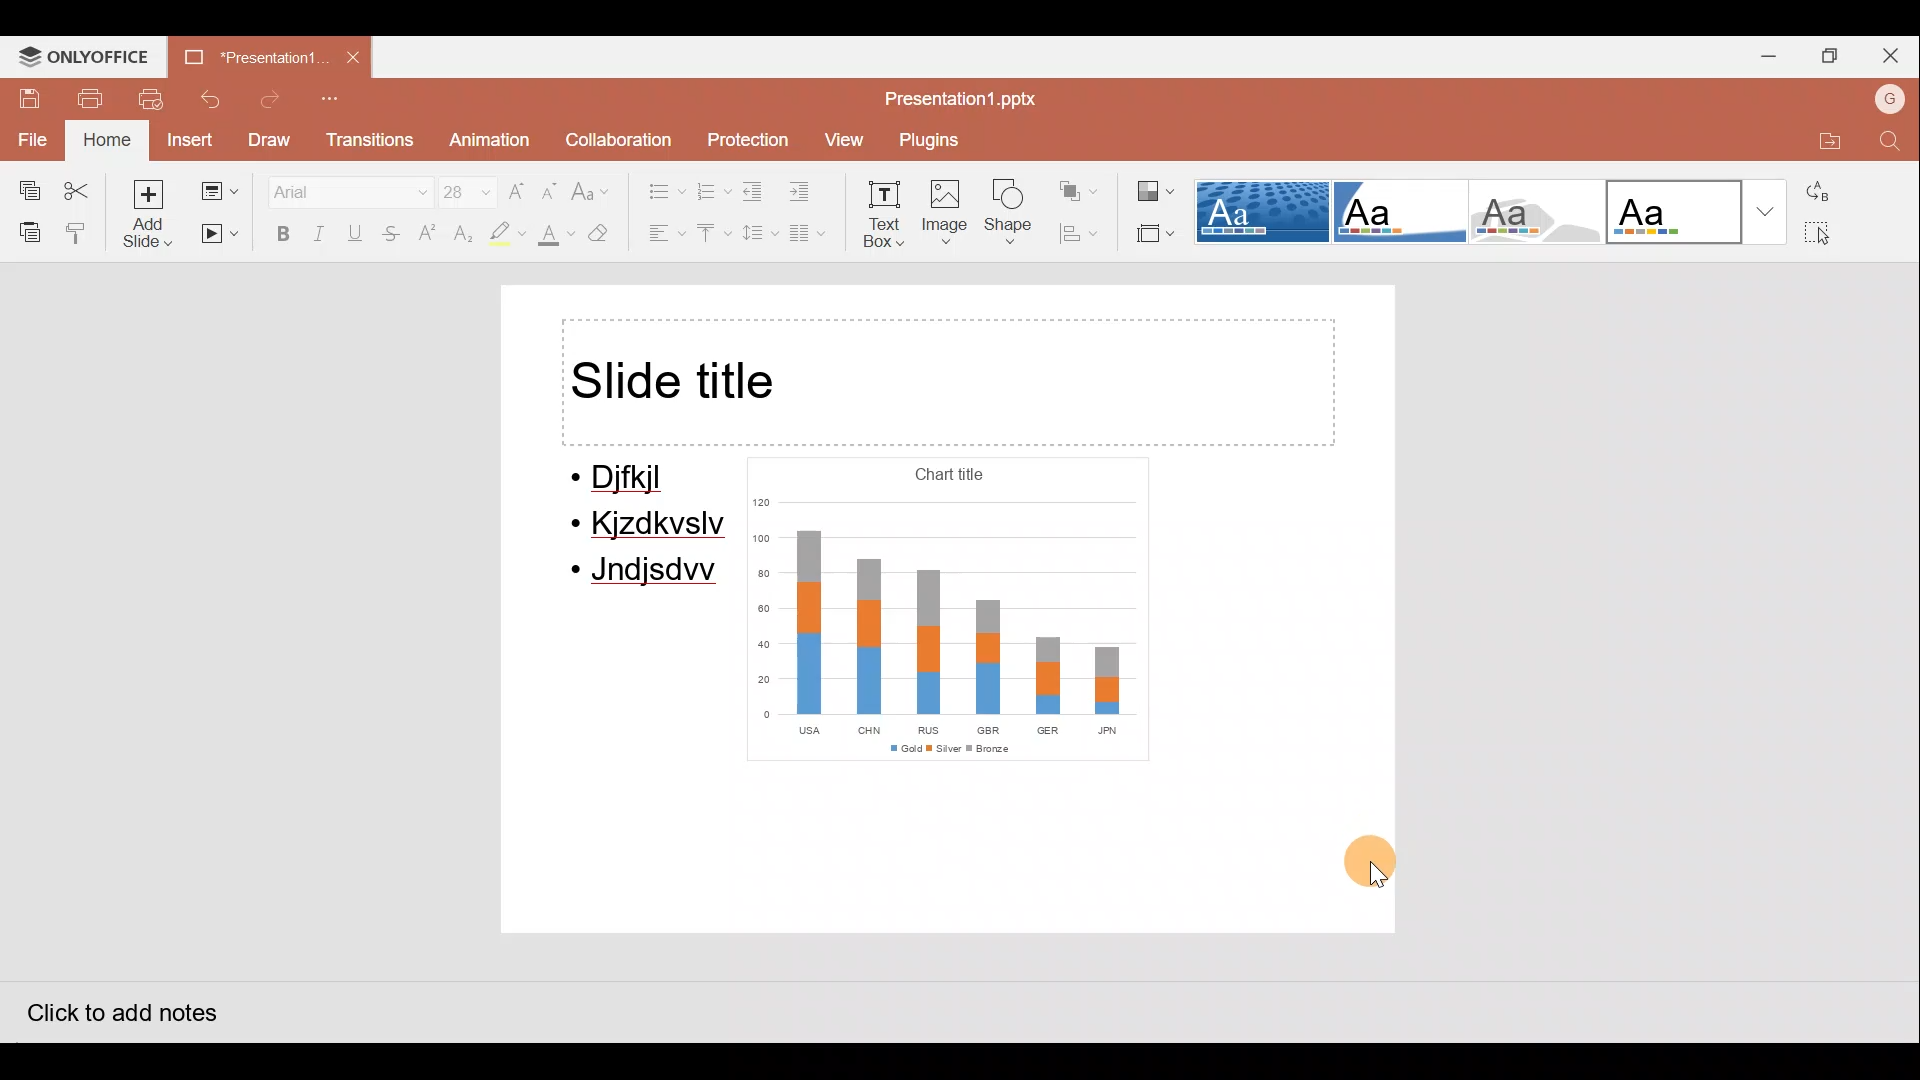  What do you see at coordinates (346, 188) in the screenshot?
I see `Font name` at bounding box center [346, 188].